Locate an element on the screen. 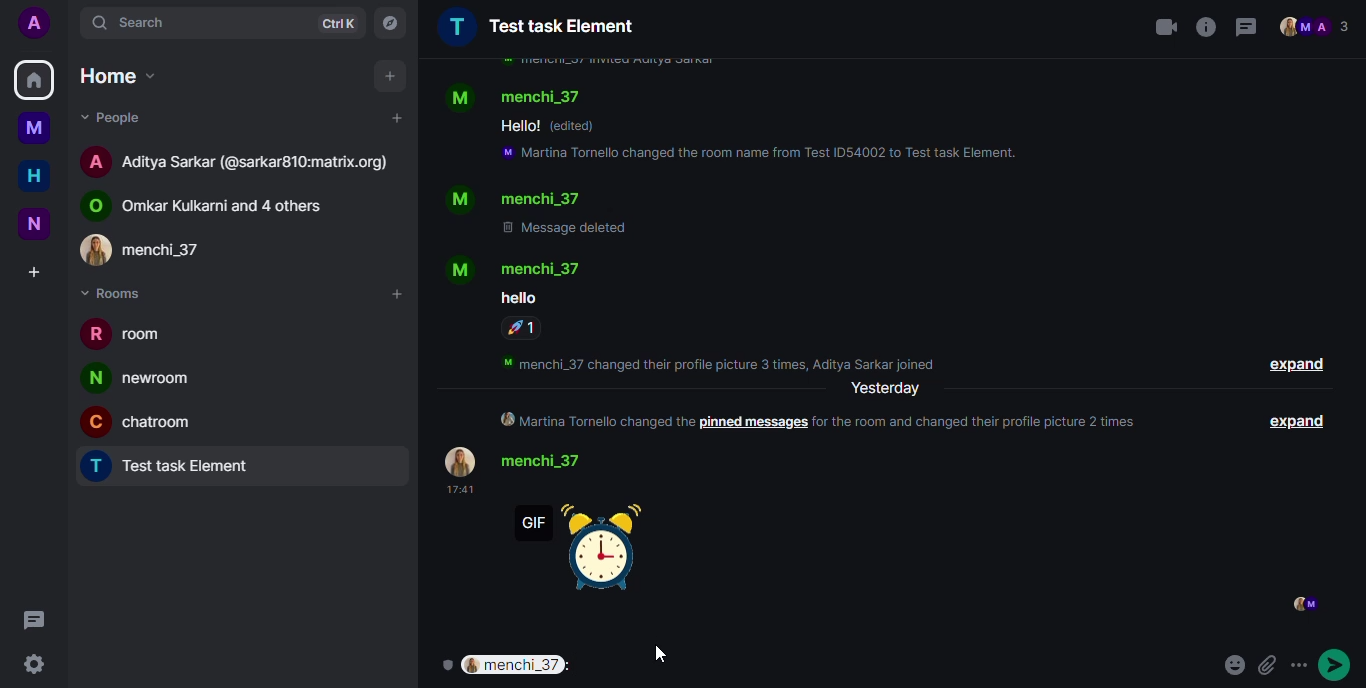 The image size is (1366, 688). yesterday is located at coordinates (886, 389).